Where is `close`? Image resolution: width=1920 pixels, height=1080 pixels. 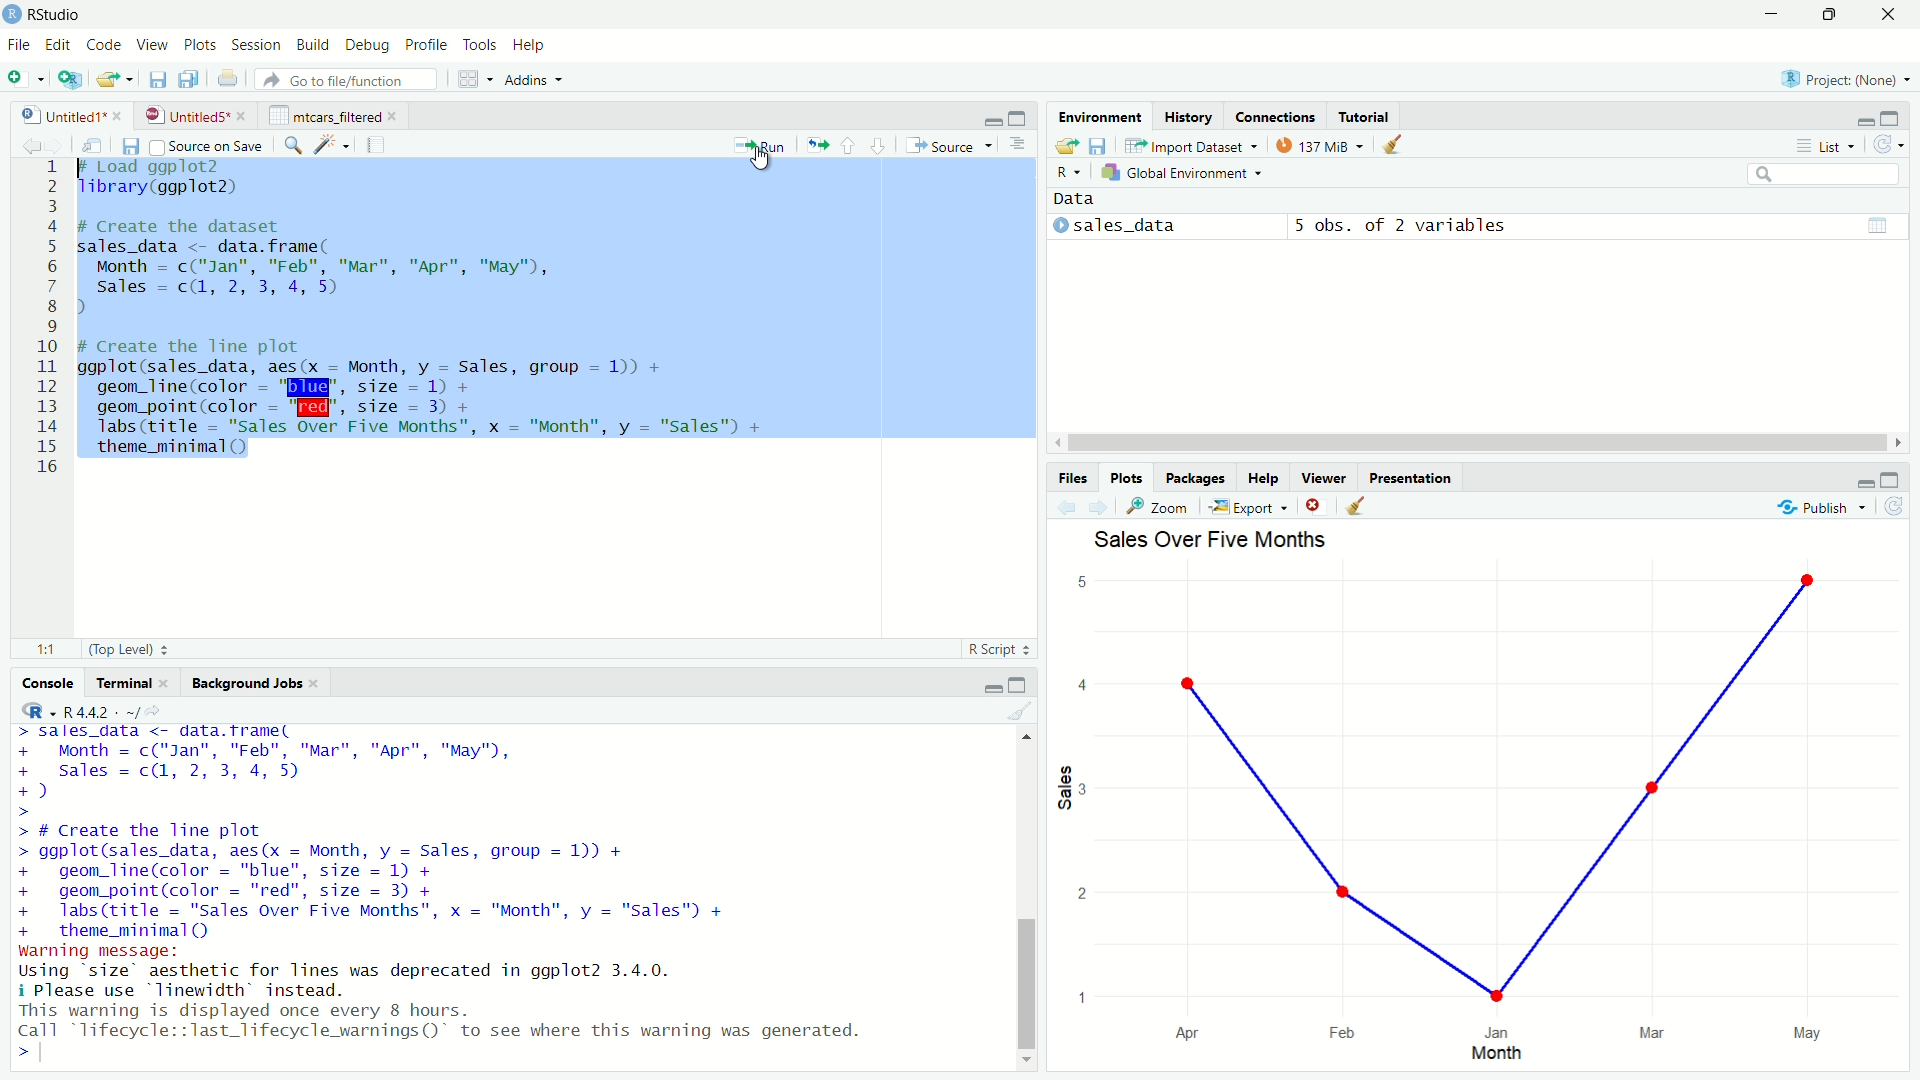
close is located at coordinates (397, 116).